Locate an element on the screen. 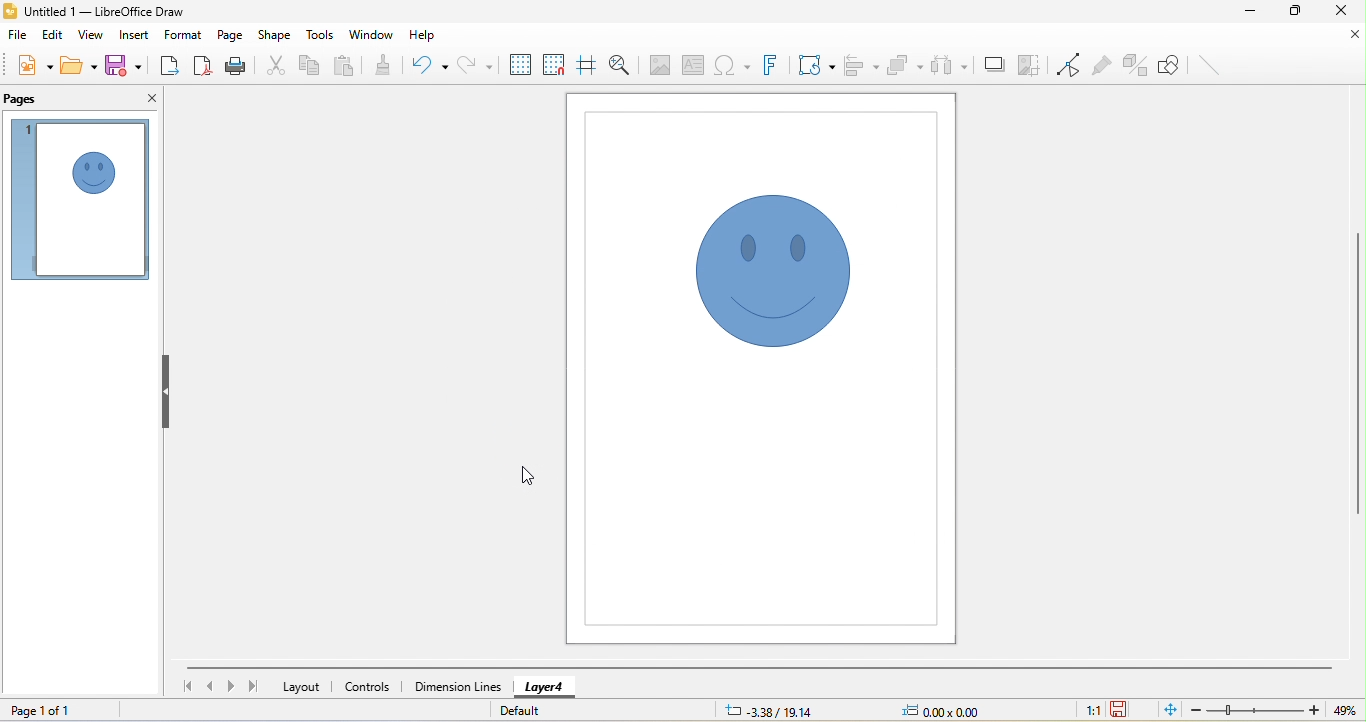 The image size is (1366, 722). paste is located at coordinates (346, 67).